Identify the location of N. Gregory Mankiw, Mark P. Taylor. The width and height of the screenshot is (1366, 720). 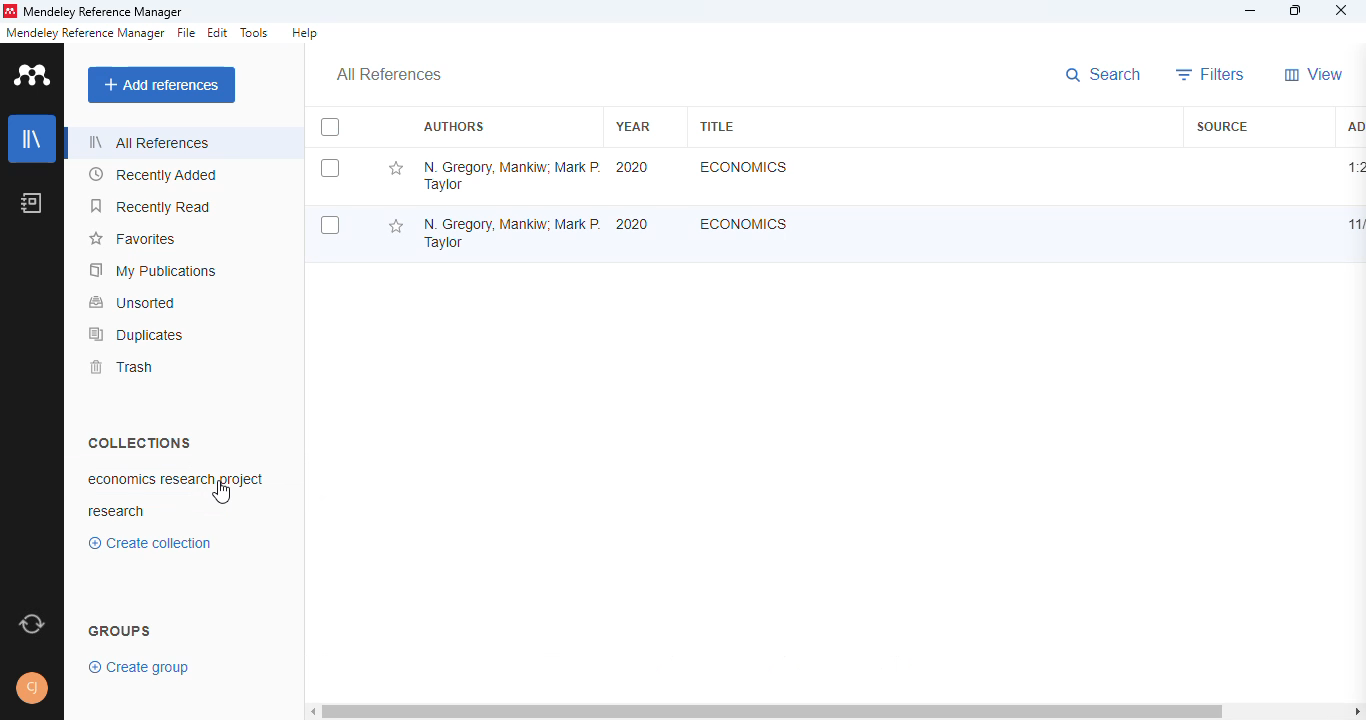
(508, 228).